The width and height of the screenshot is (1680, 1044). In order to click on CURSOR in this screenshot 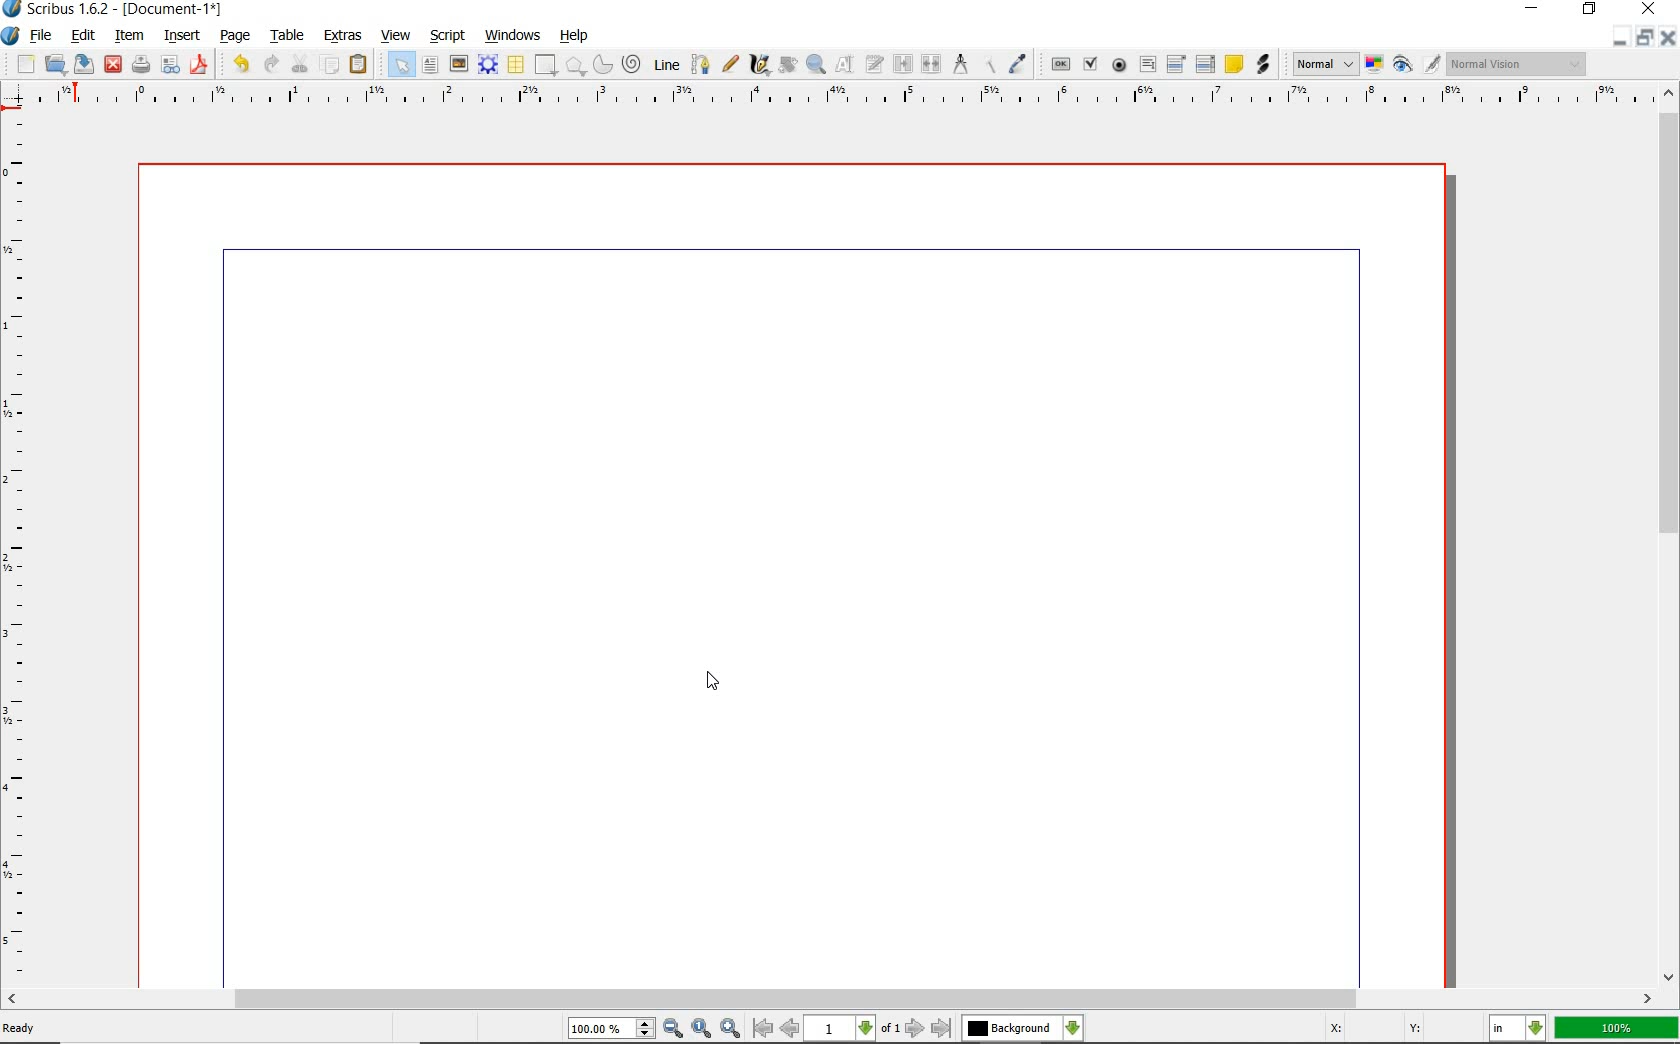, I will do `click(710, 685)`.